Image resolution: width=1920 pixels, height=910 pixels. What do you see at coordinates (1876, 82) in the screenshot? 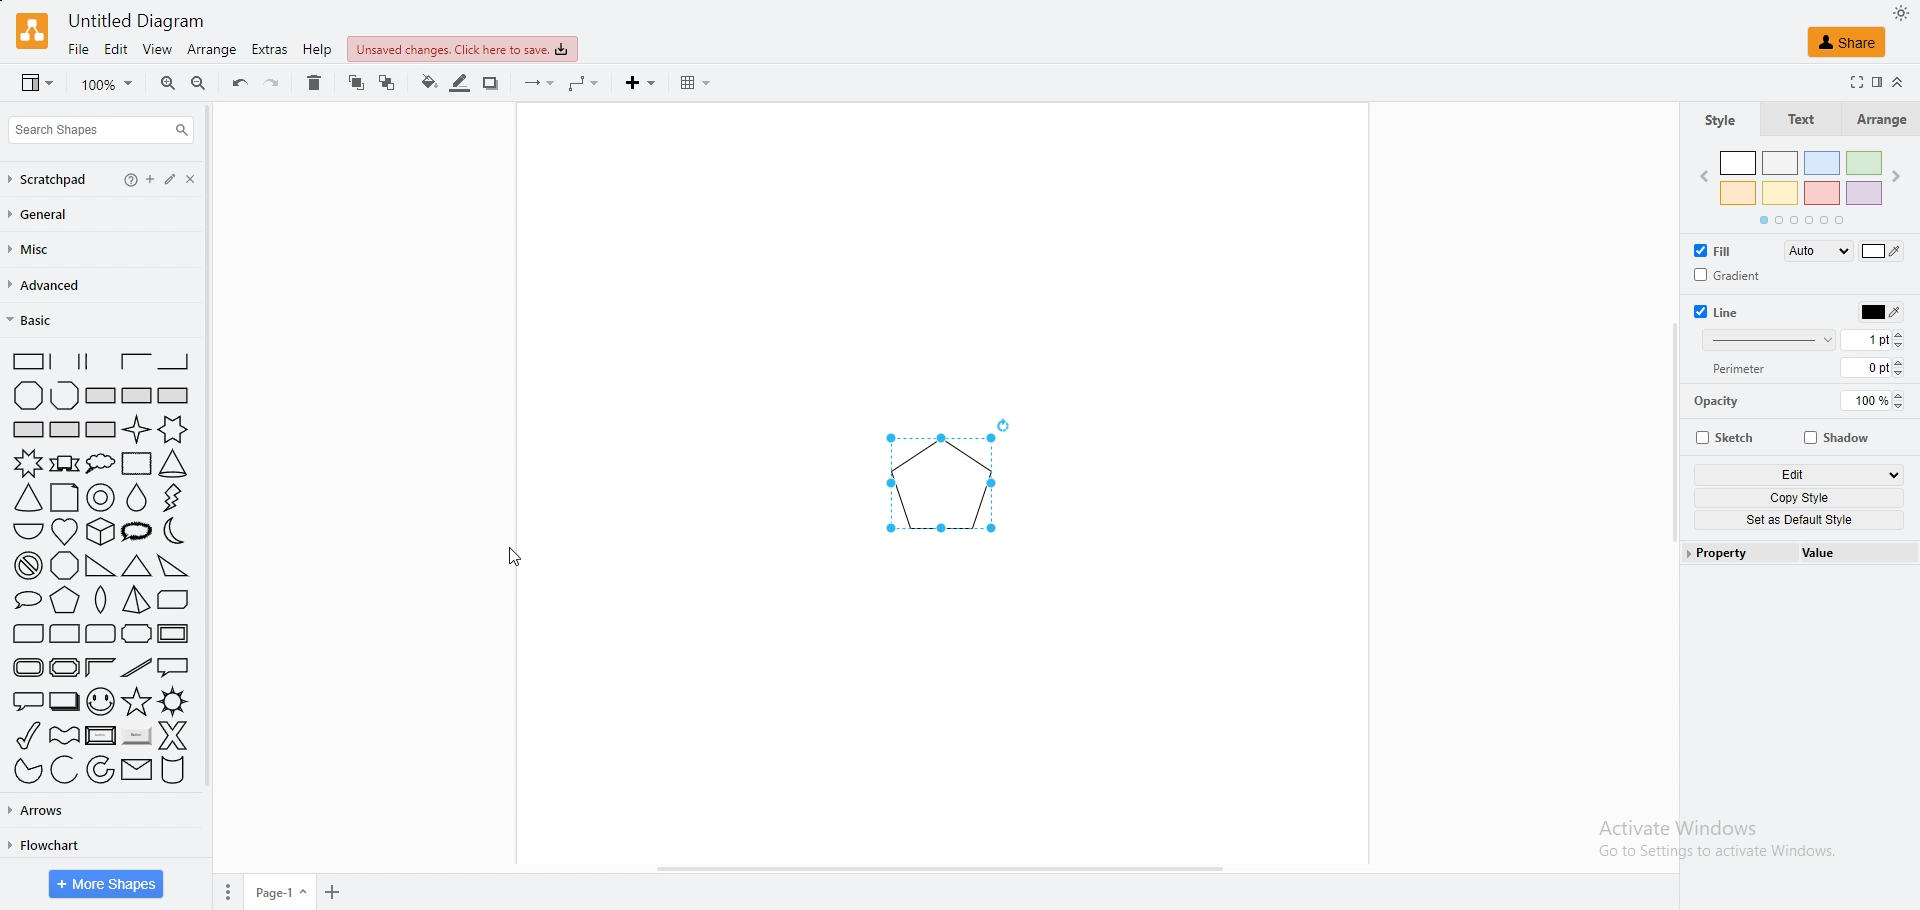
I see `format` at bounding box center [1876, 82].